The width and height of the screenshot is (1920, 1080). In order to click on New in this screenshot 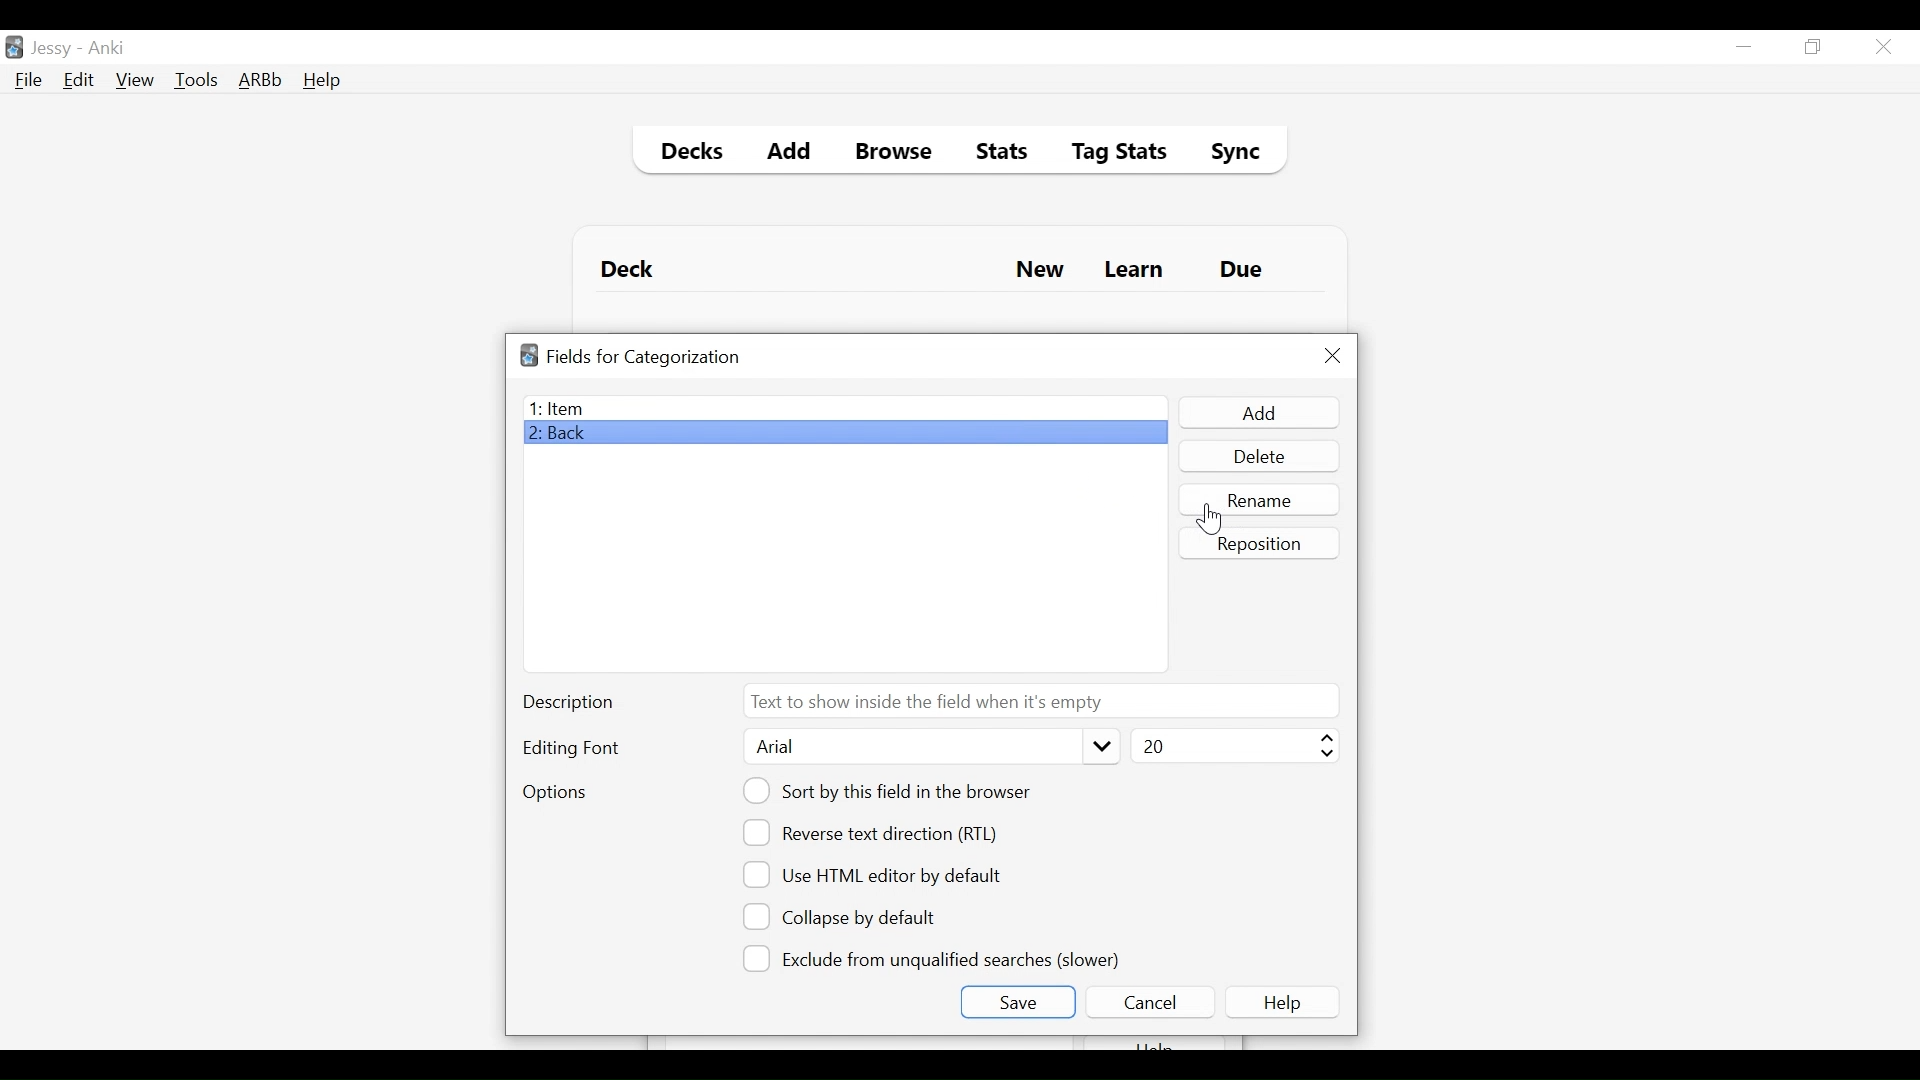, I will do `click(1040, 272)`.